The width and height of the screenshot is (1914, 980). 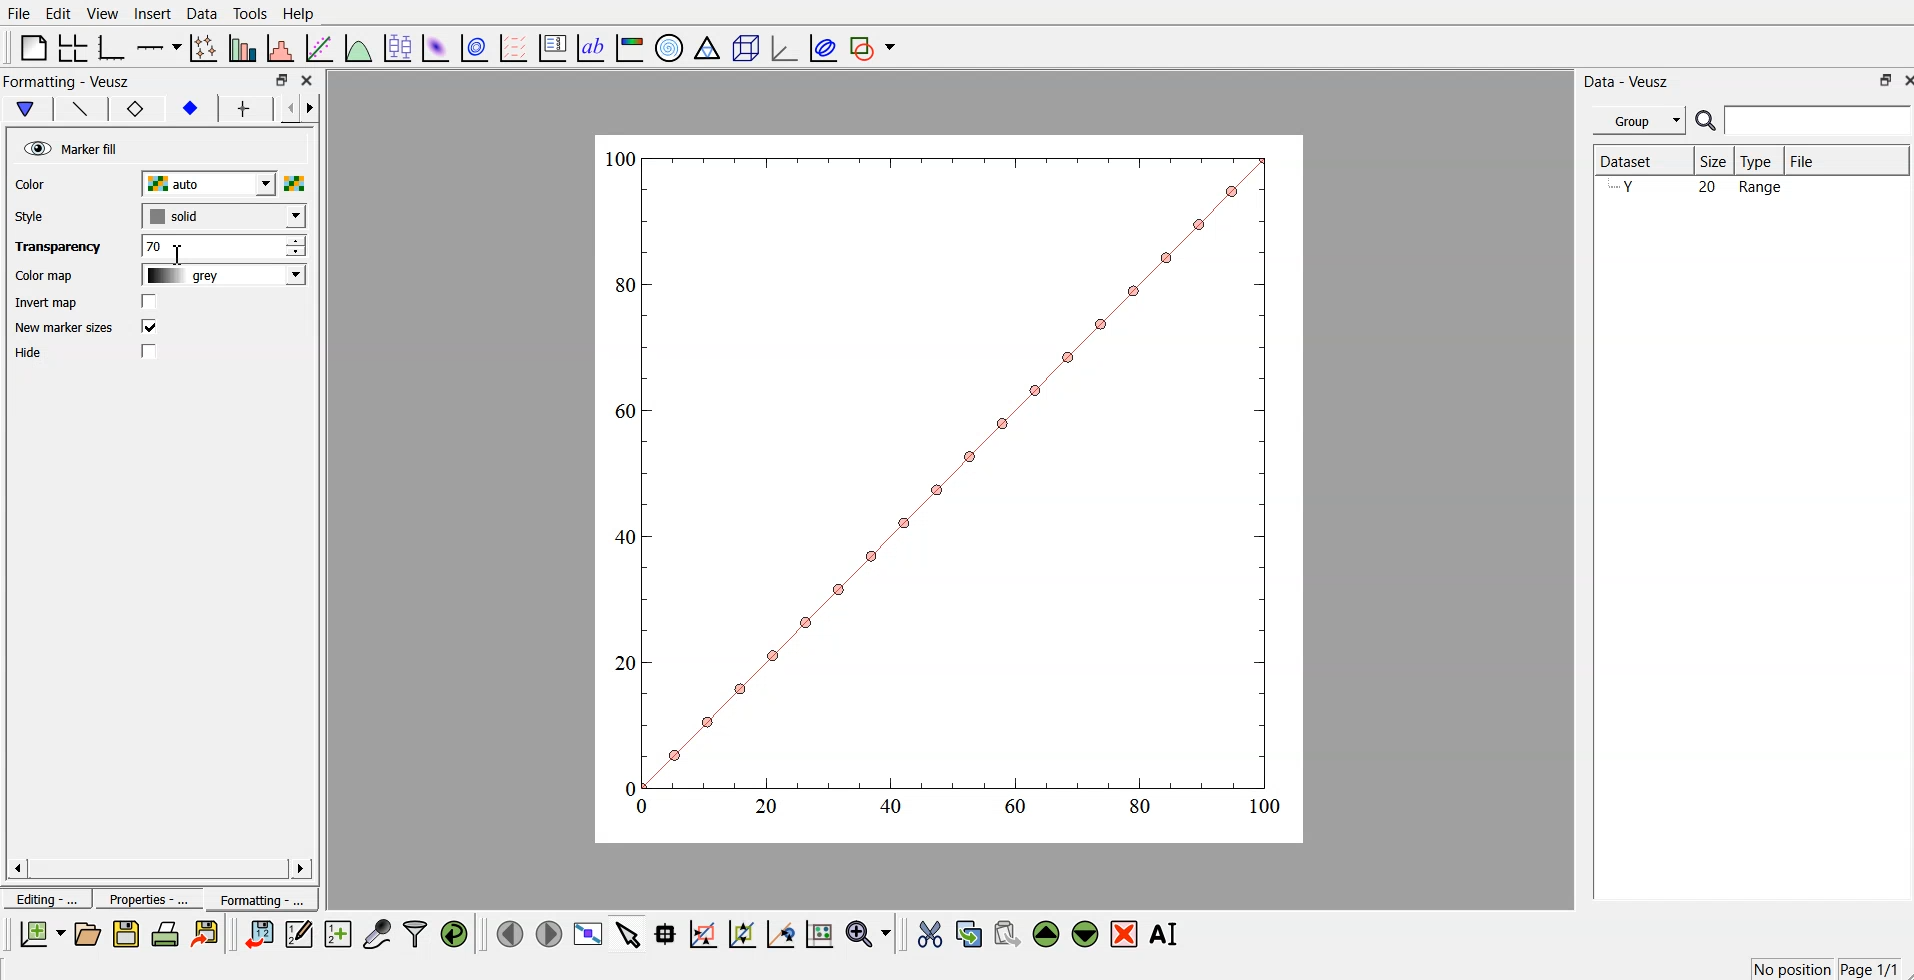 I want to click on marker fill, so click(x=69, y=146).